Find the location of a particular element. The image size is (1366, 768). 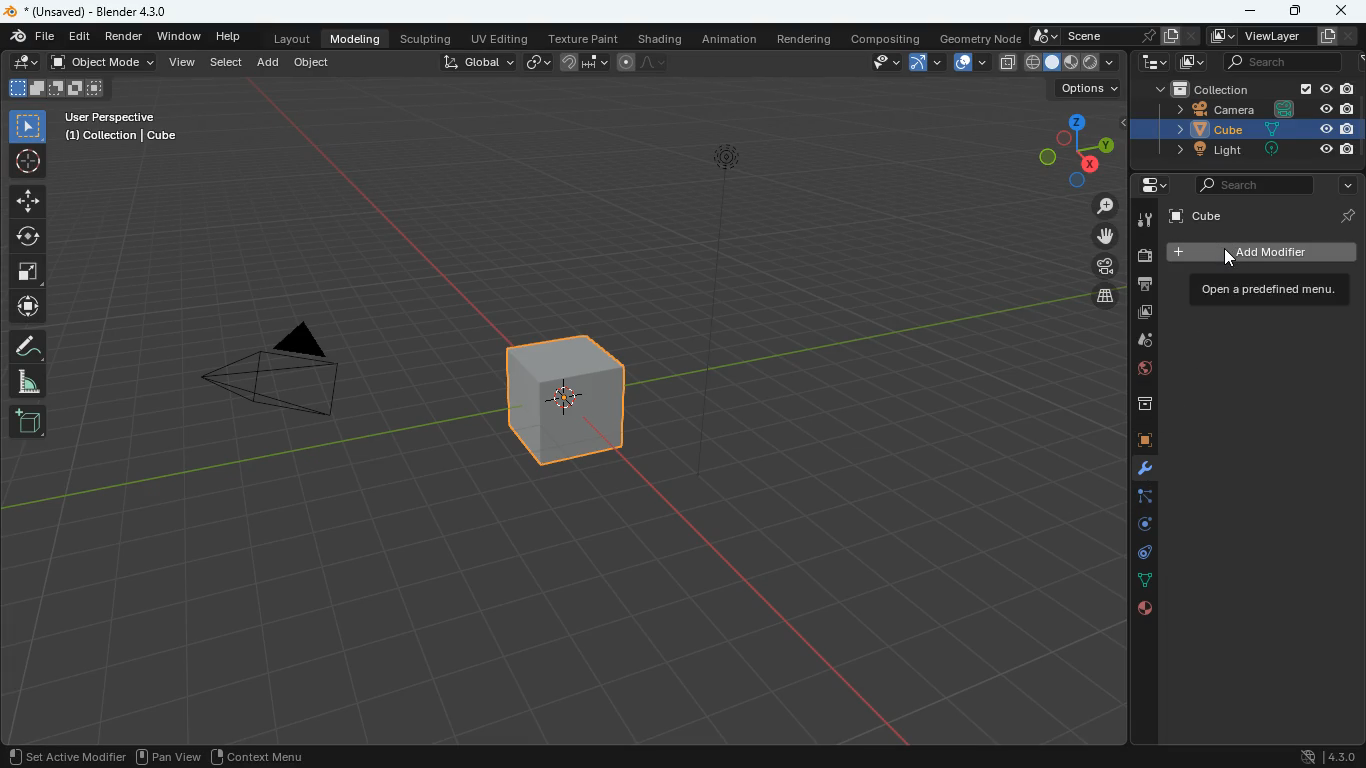

uv editing is located at coordinates (505, 39).